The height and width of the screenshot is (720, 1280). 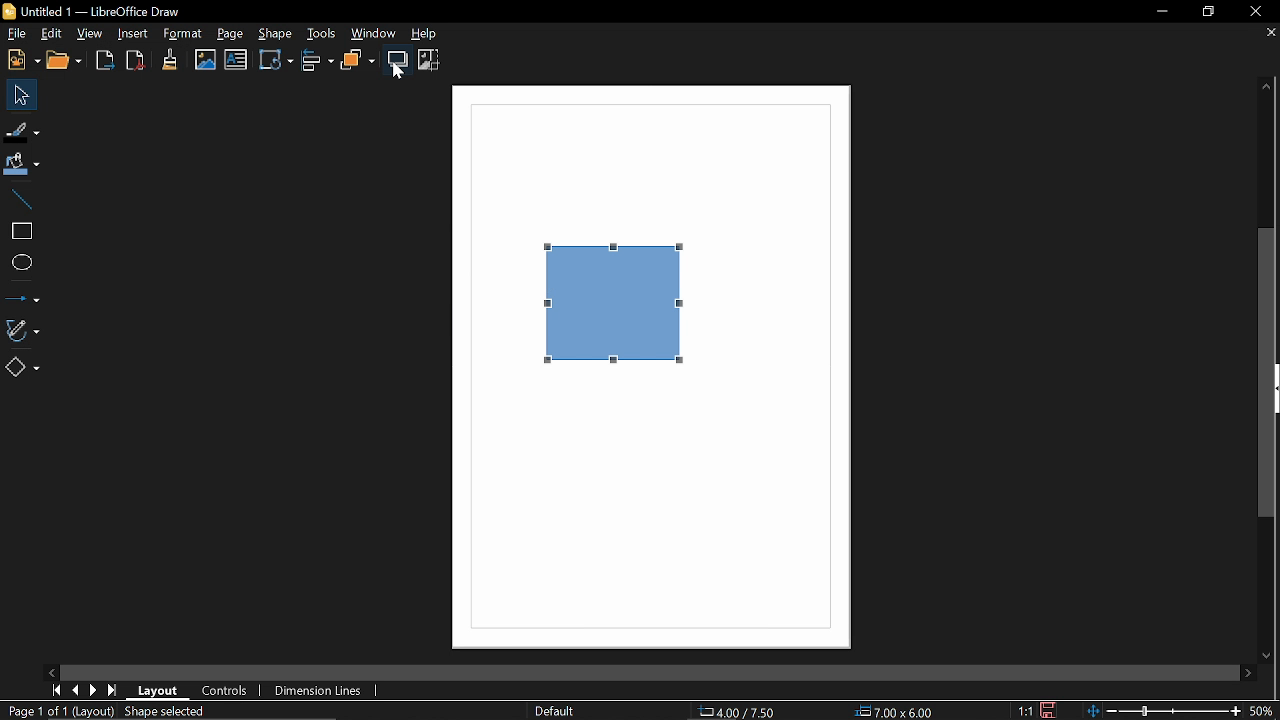 What do you see at coordinates (203, 60) in the screenshot?
I see `Insert image` at bounding box center [203, 60].